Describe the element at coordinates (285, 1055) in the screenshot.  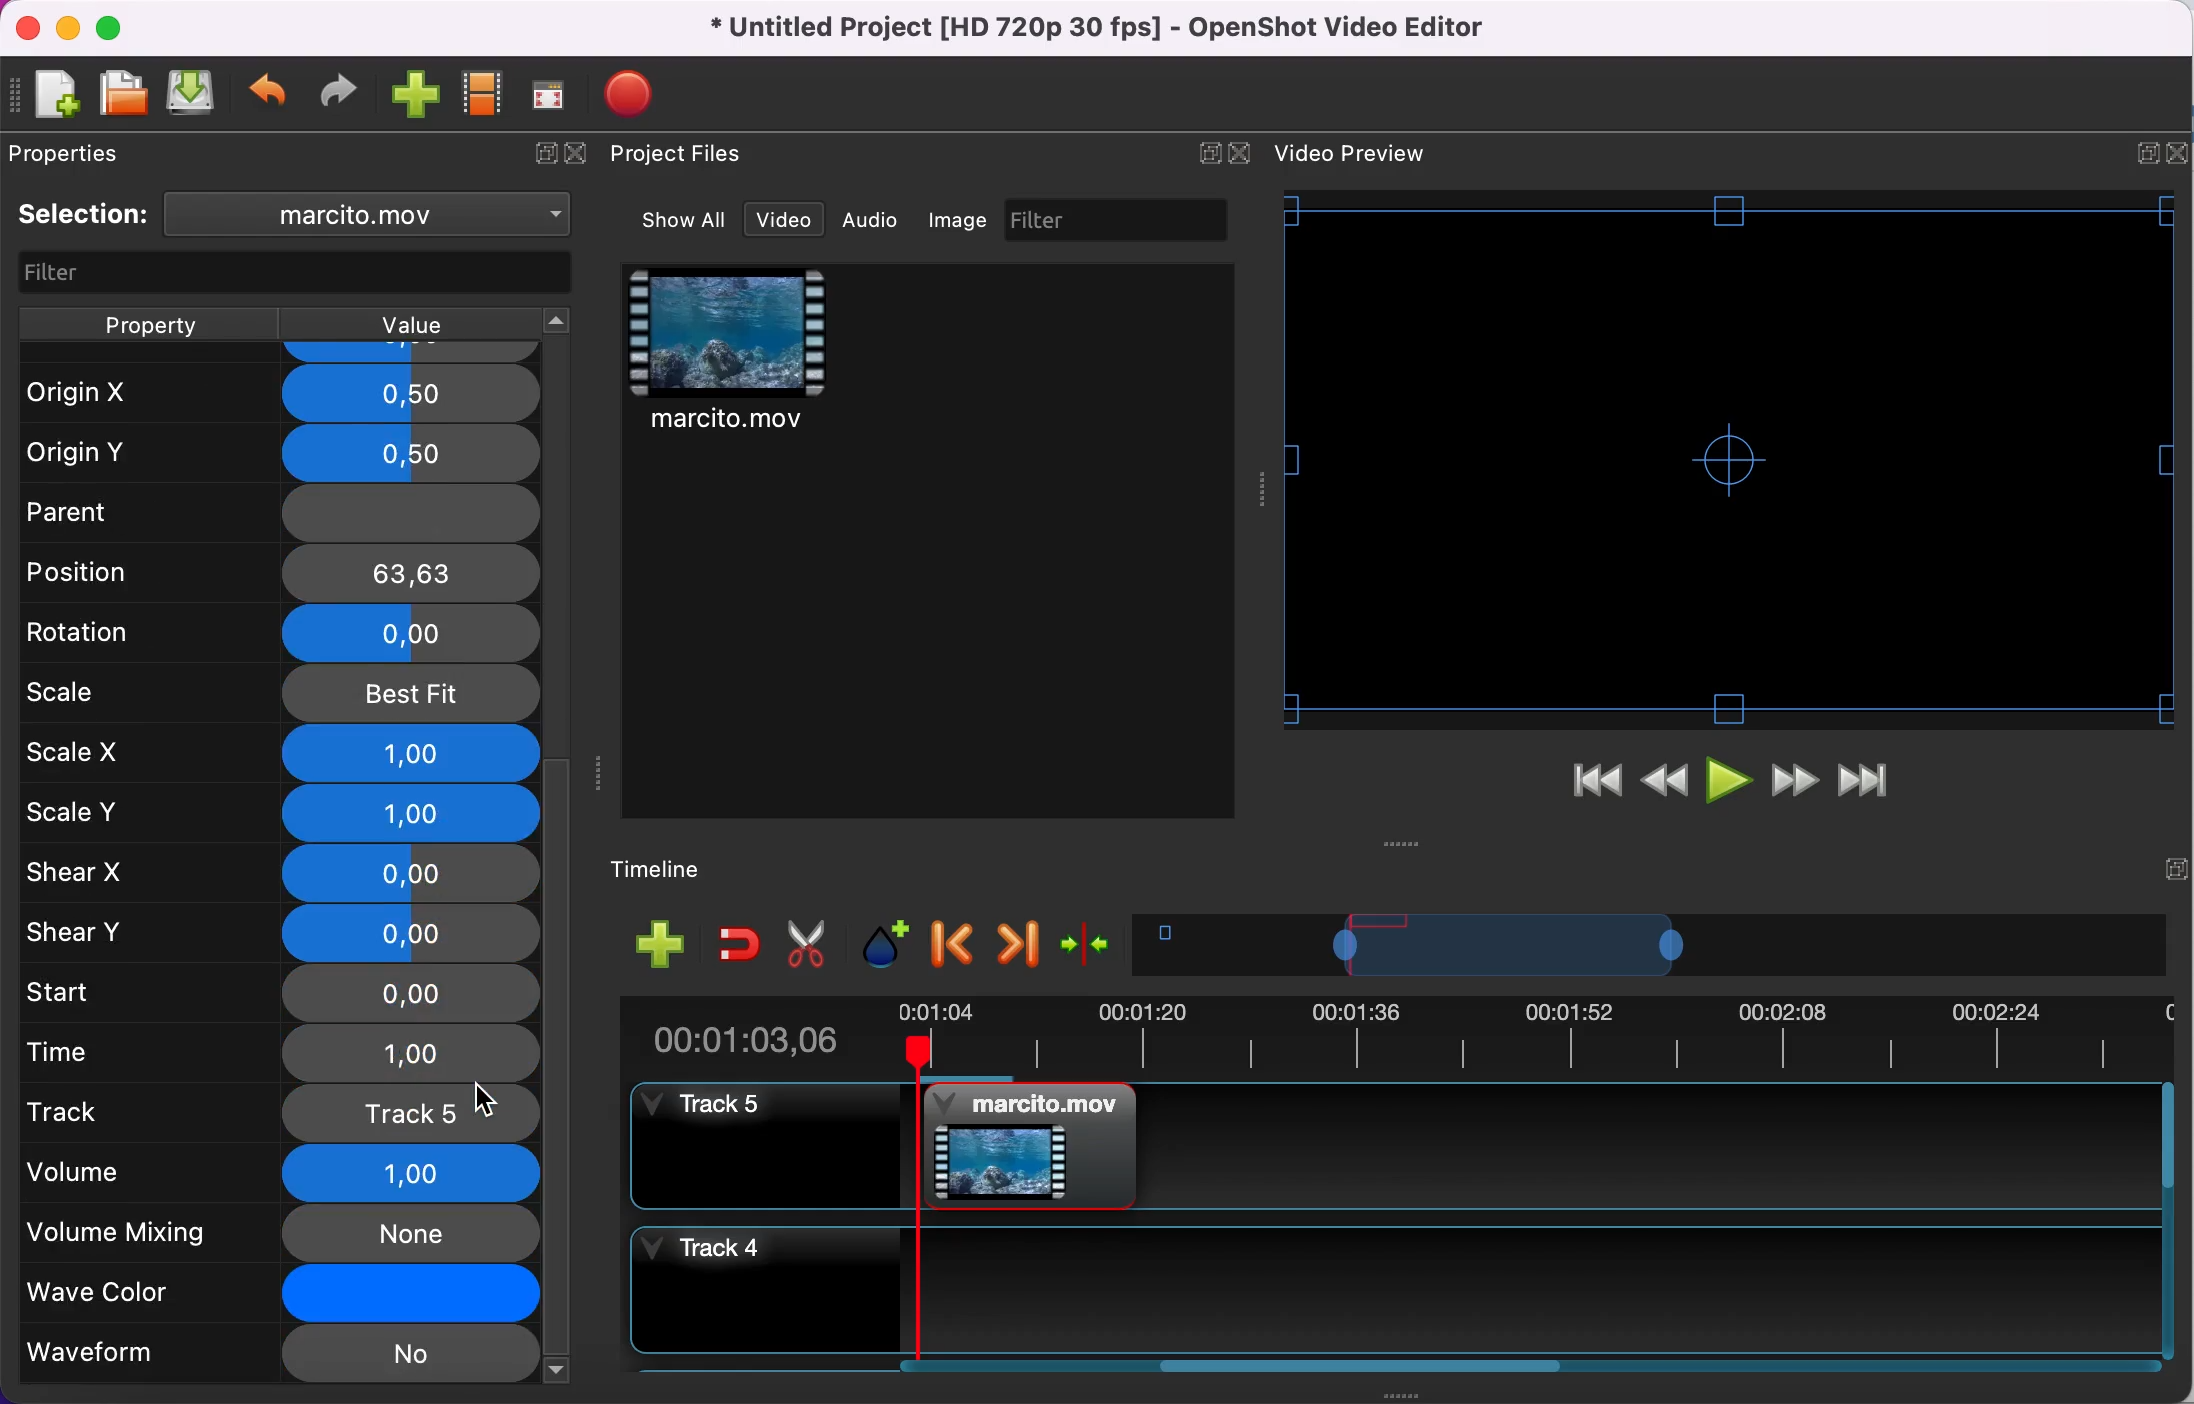
I see `time 1` at that location.